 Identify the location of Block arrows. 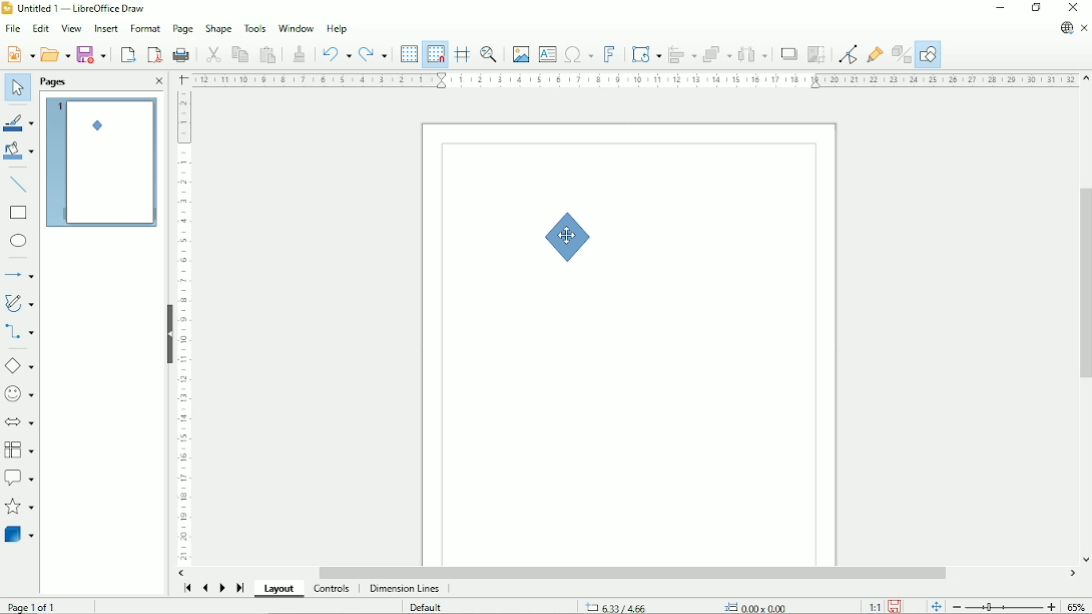
(19, 422).